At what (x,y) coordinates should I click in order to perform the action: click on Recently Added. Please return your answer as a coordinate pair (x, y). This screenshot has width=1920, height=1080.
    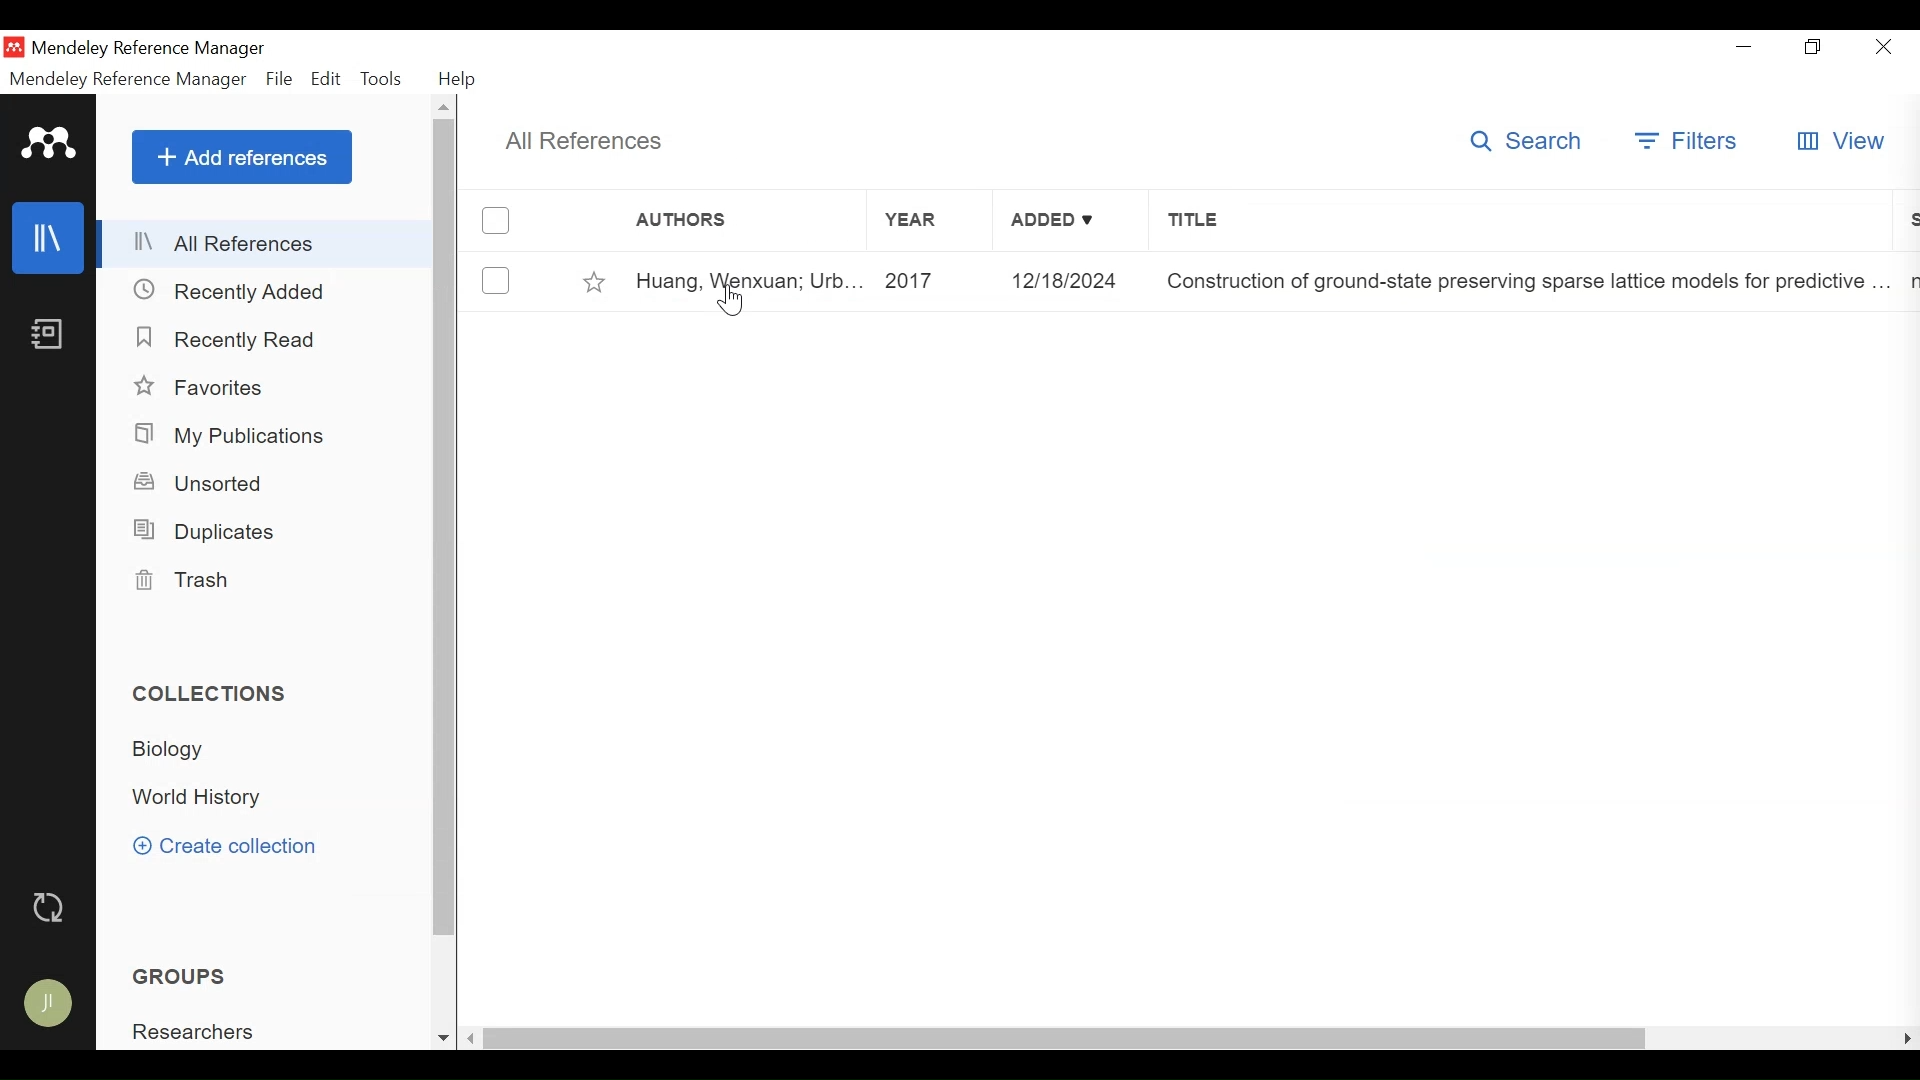
    Looking at the image, I should click on (231, 291).